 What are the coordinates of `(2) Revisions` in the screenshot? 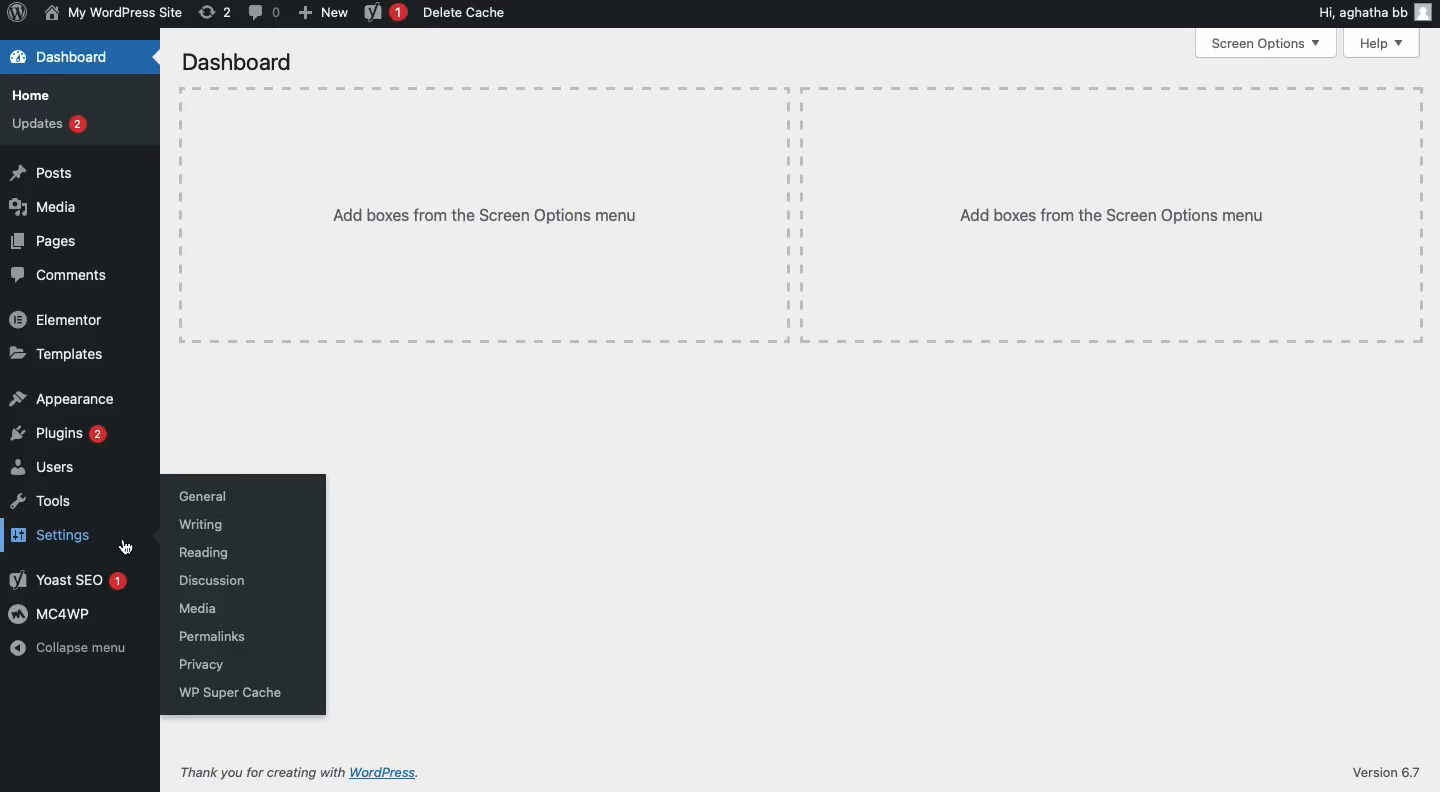 It's located at (212, 11).